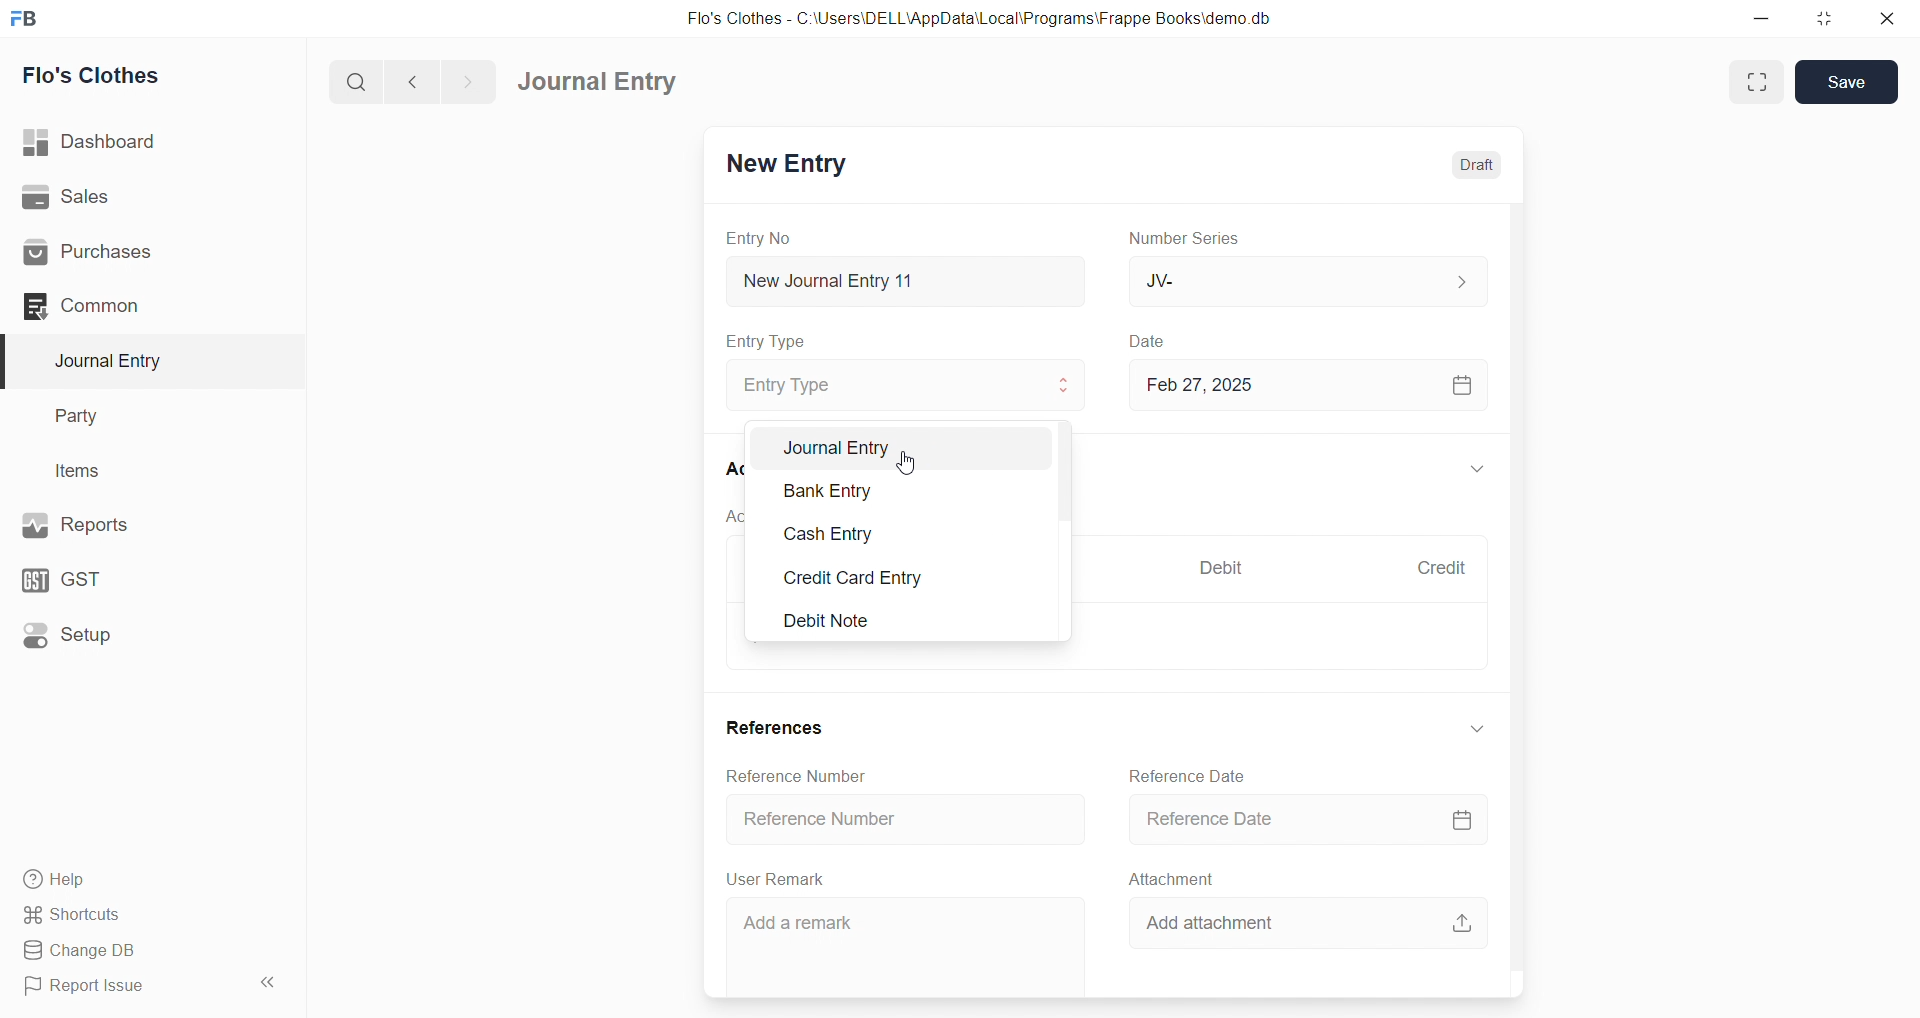  I want to click on Reference Date, so click(1298, 822).